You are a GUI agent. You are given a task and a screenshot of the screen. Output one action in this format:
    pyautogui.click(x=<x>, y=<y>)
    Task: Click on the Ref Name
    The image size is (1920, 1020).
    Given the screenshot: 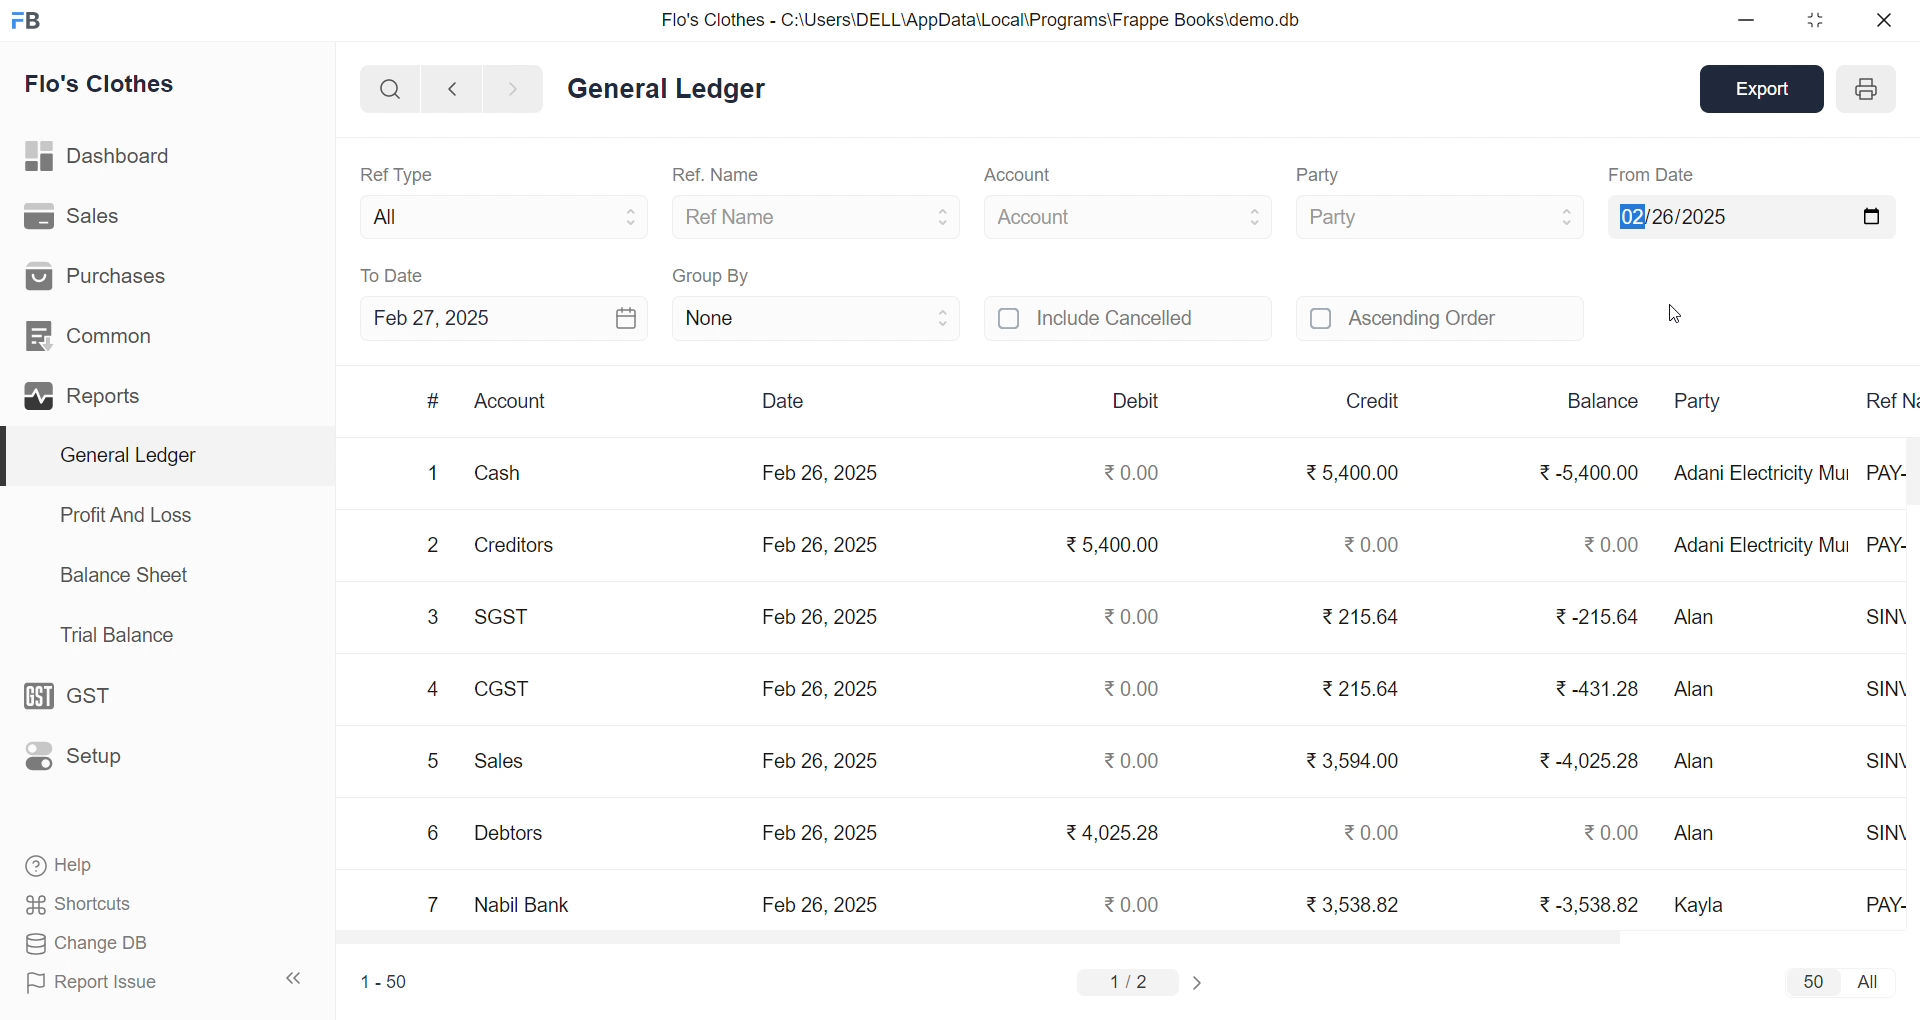 What is the action you would take?
    pyautogui.click(x=818, y=216)
    